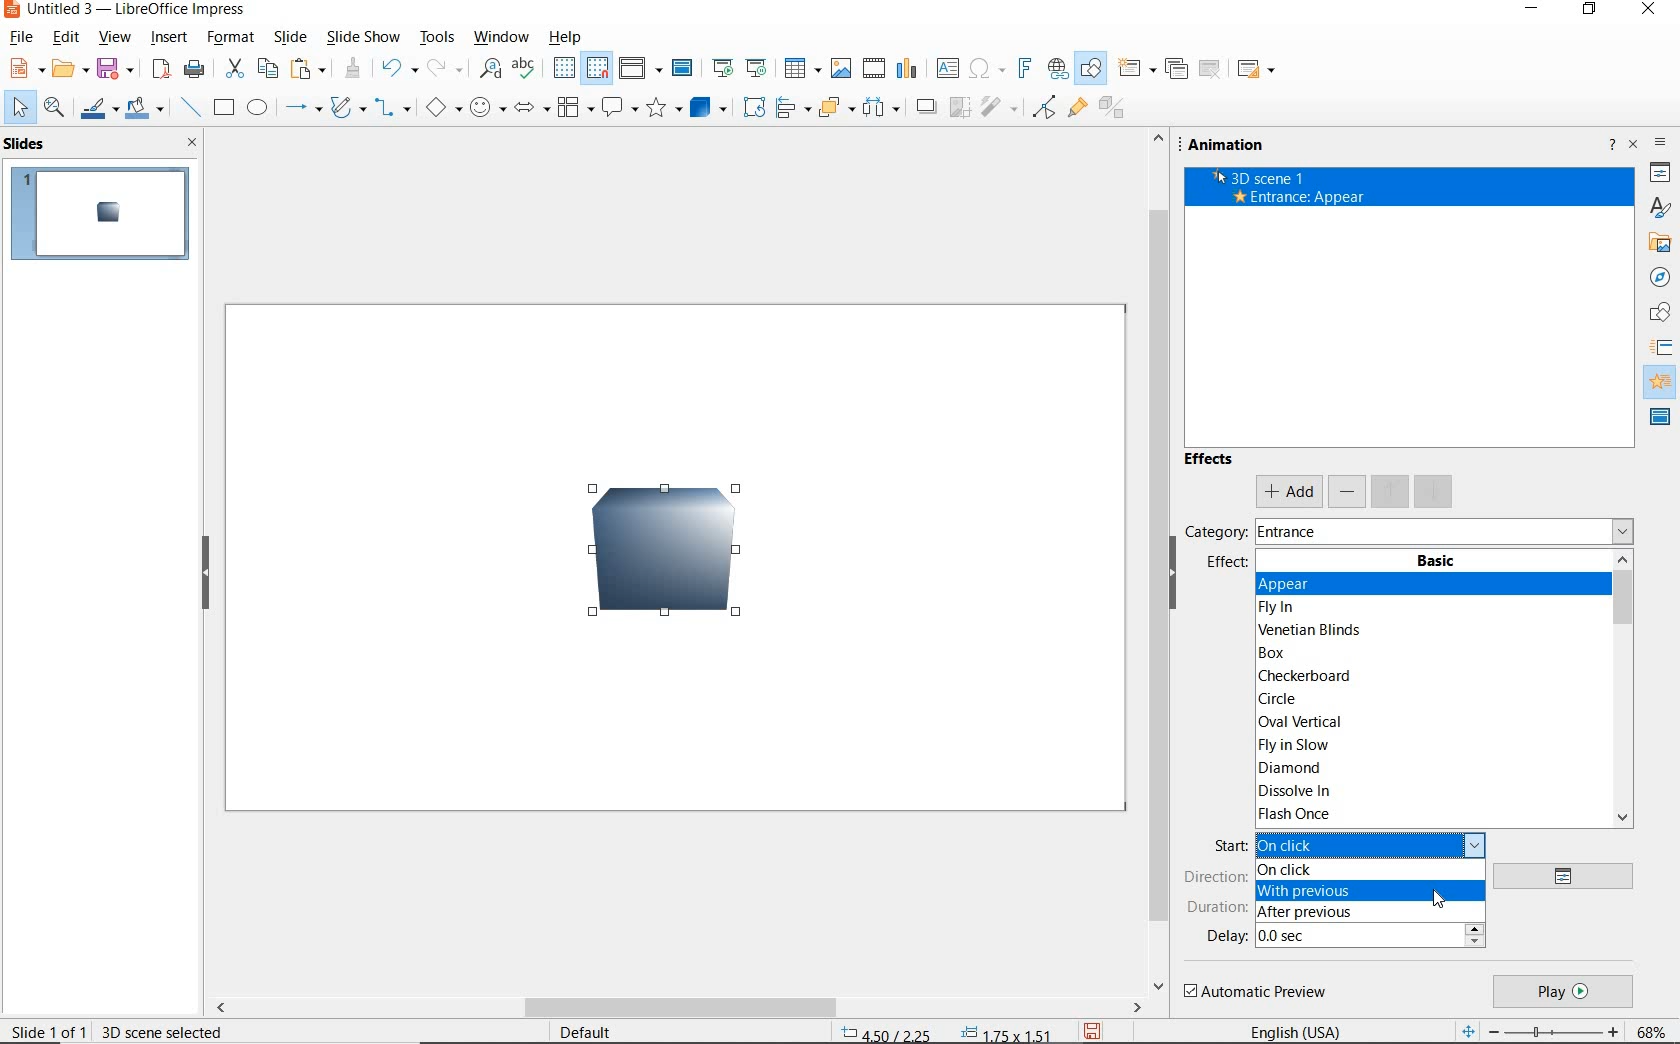 This screenshot has height=1044, width=1680. I want to click on FLY IN SLOW, so click(1293, 746).